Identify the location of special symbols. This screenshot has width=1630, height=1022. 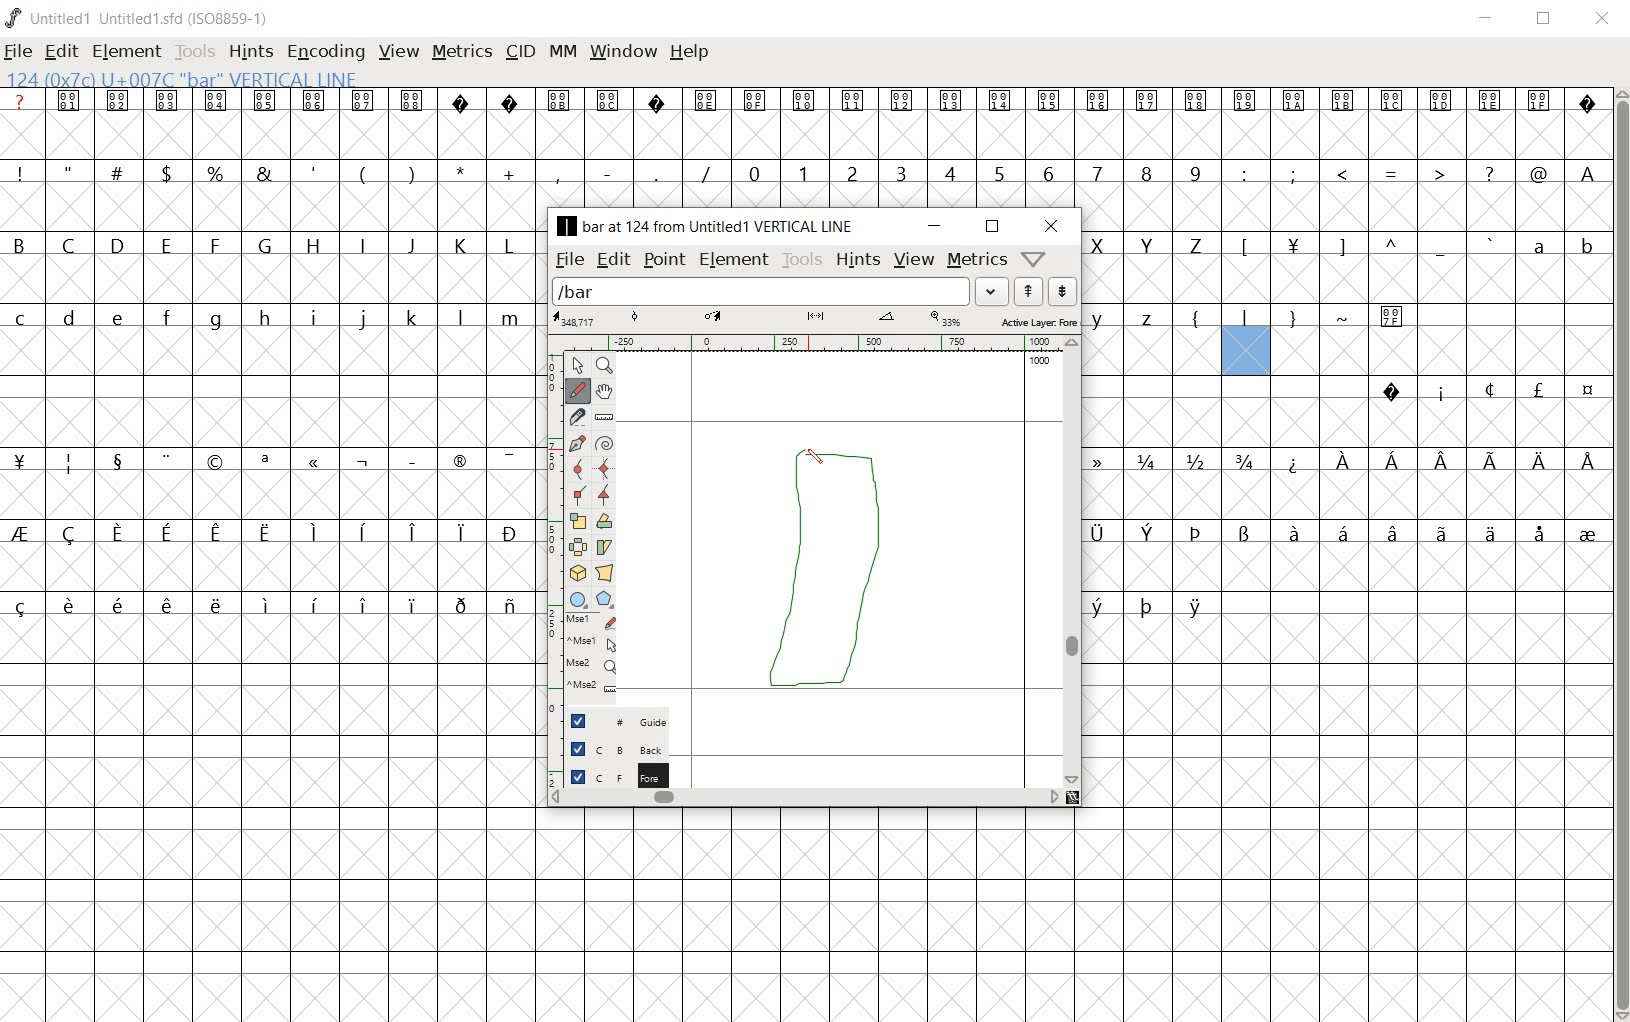
(1479, 391).